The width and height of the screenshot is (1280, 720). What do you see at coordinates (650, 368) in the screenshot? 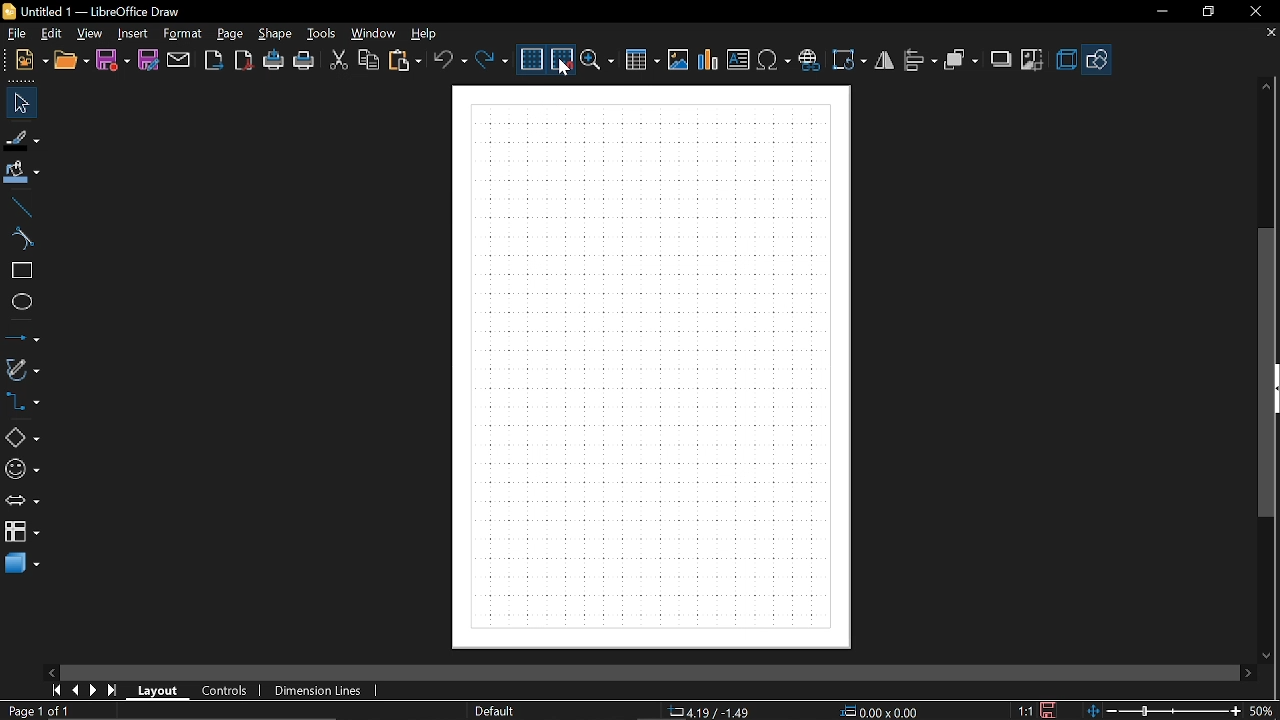
I see `Display` at bounding box center [650, 368].